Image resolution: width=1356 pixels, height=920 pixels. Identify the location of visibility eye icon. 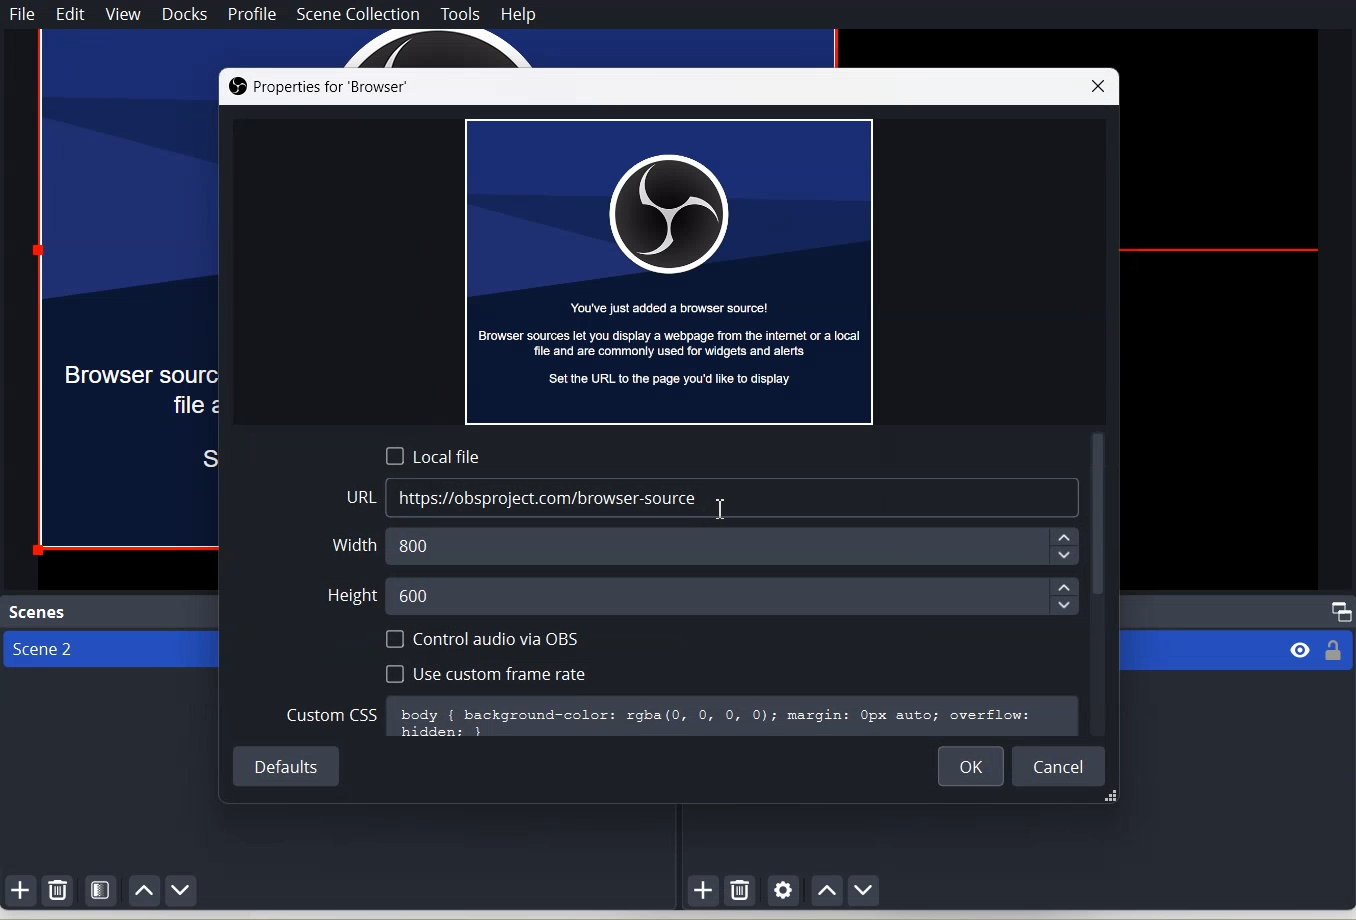
(1300, 649).